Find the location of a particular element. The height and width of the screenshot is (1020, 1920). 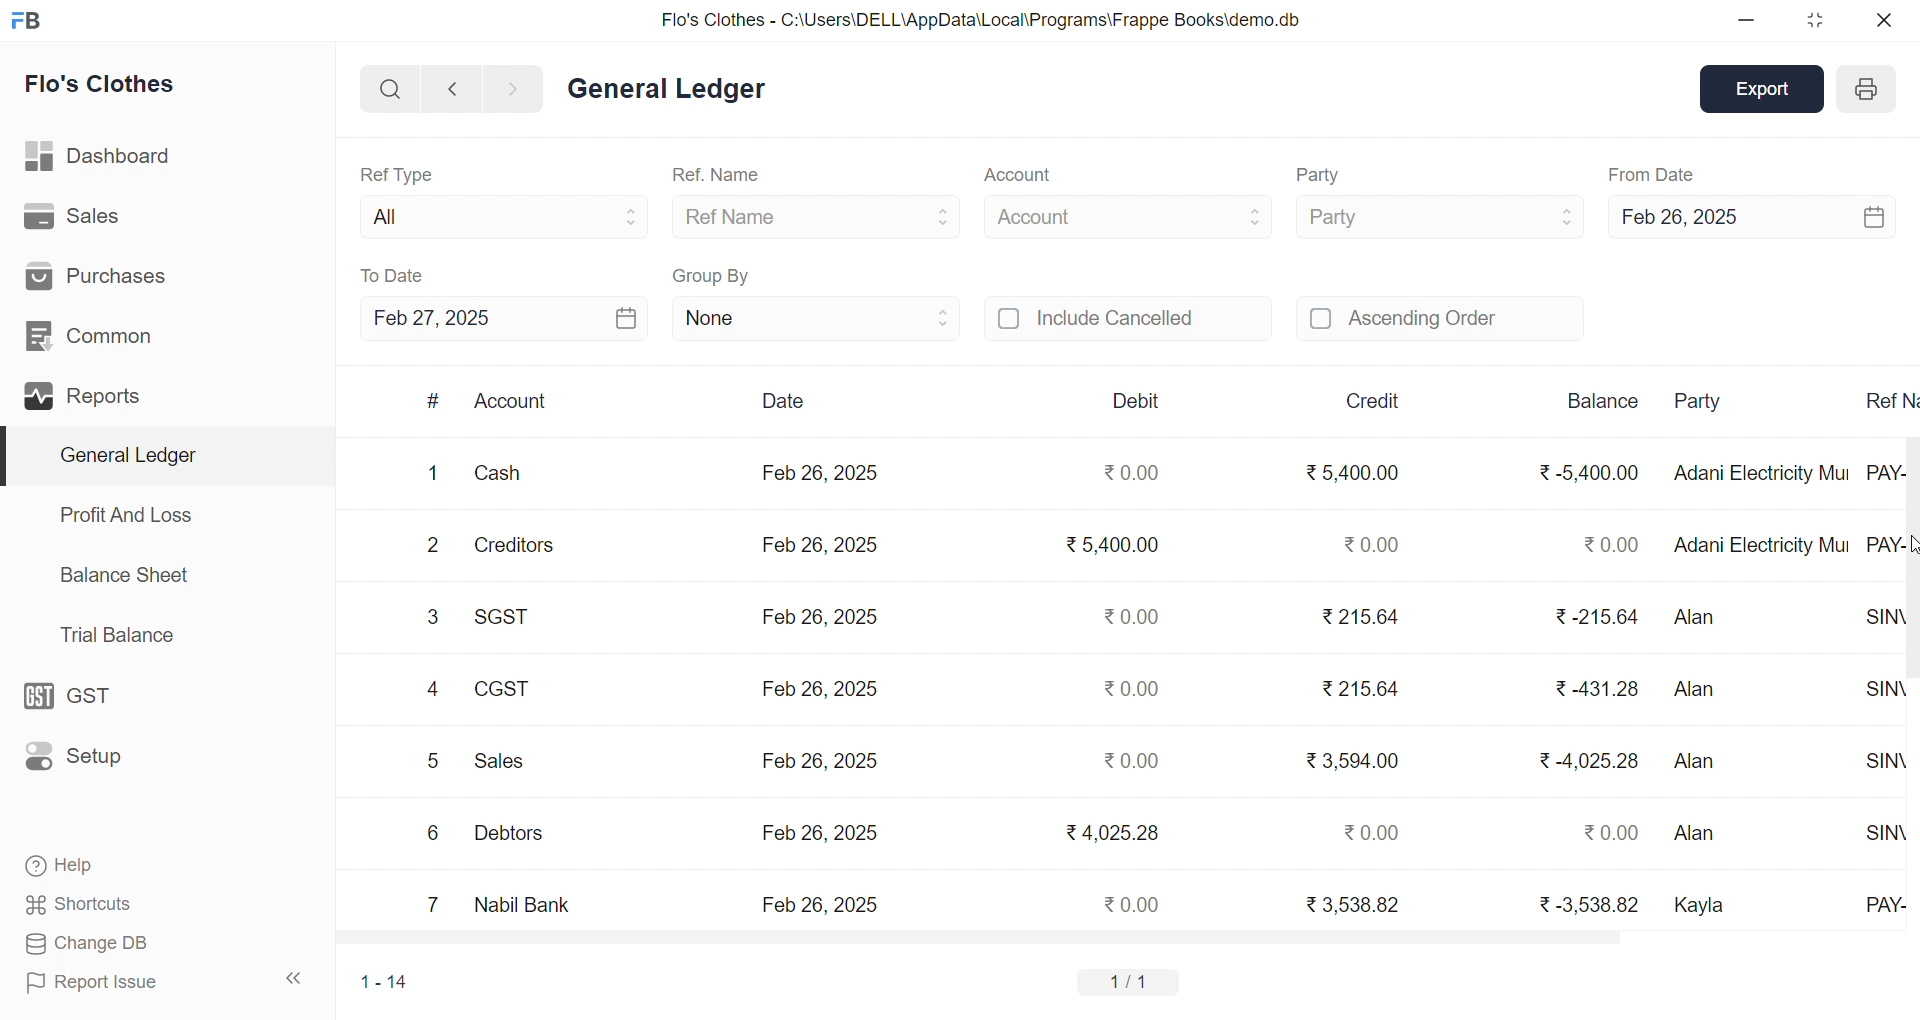

HORIZONTAL SCROLL BAR is located at coordinates (1112, 940).